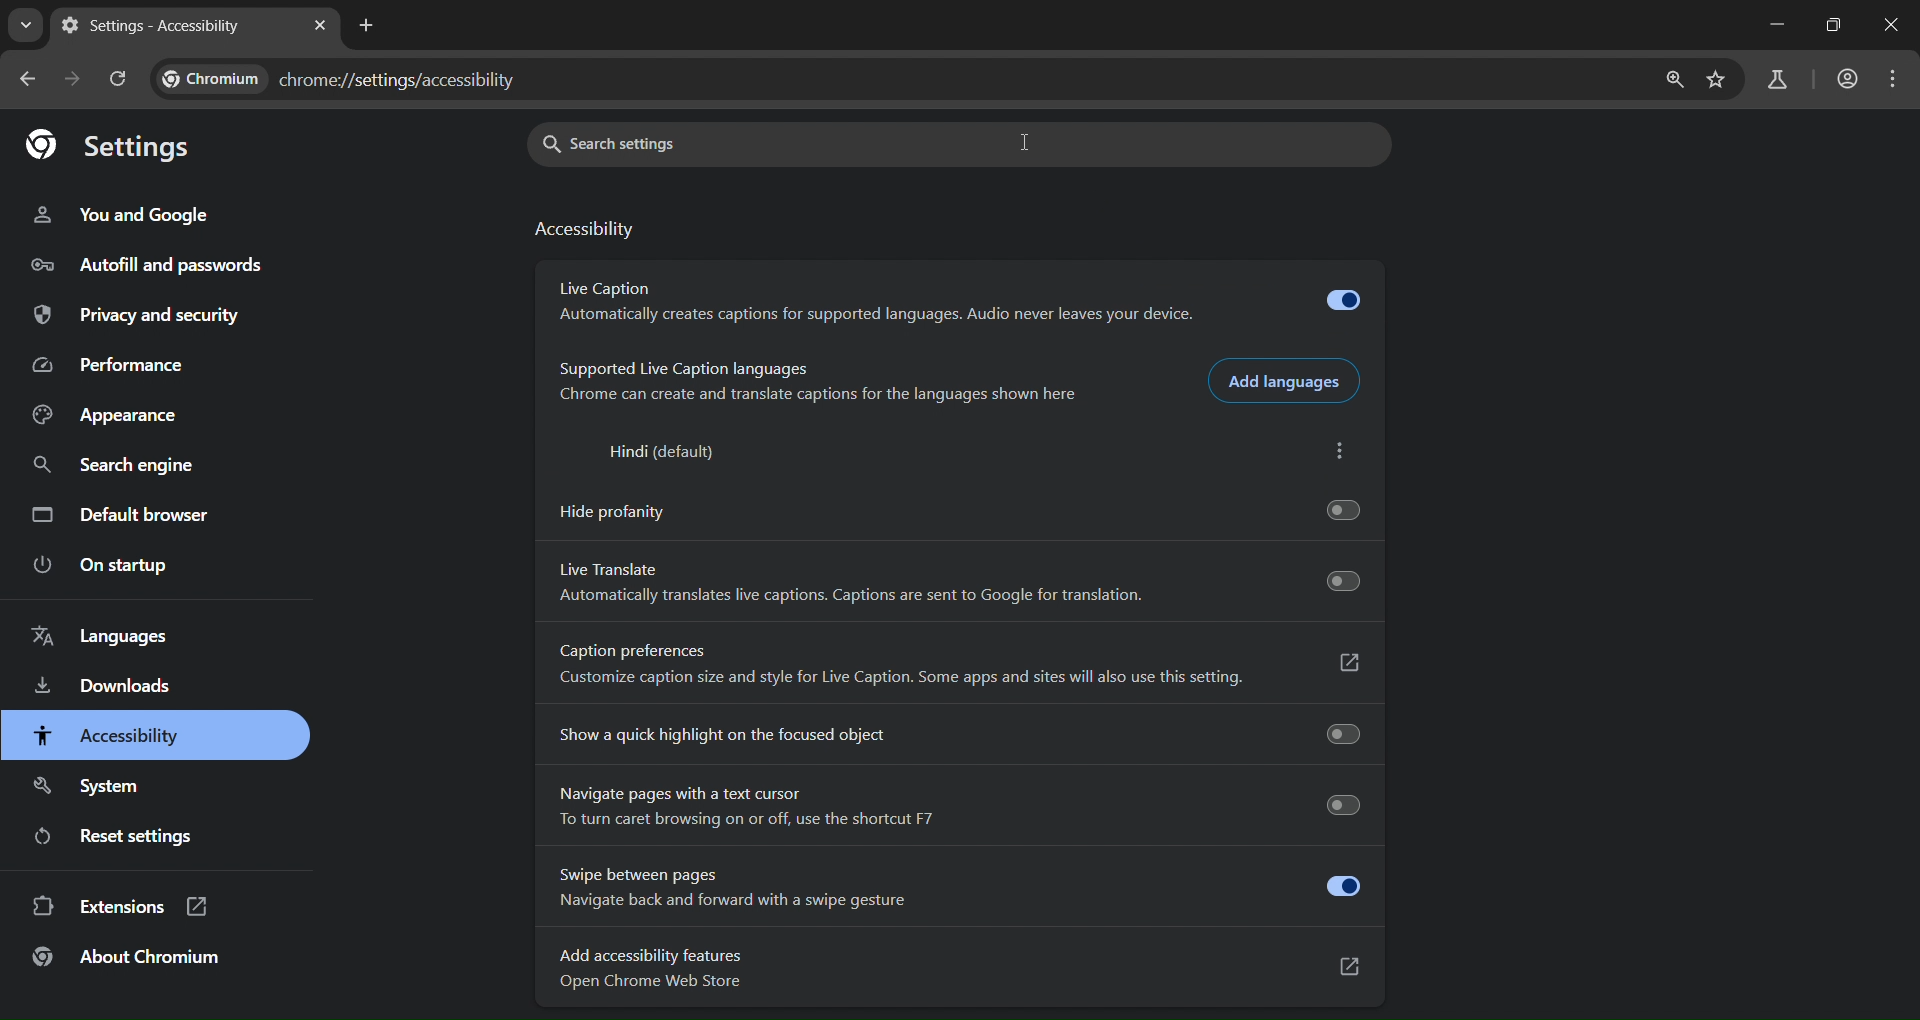  What do you see at coordinates (116, 148) in the screenshot?
I see `settings` at bounding box center [116, 148].